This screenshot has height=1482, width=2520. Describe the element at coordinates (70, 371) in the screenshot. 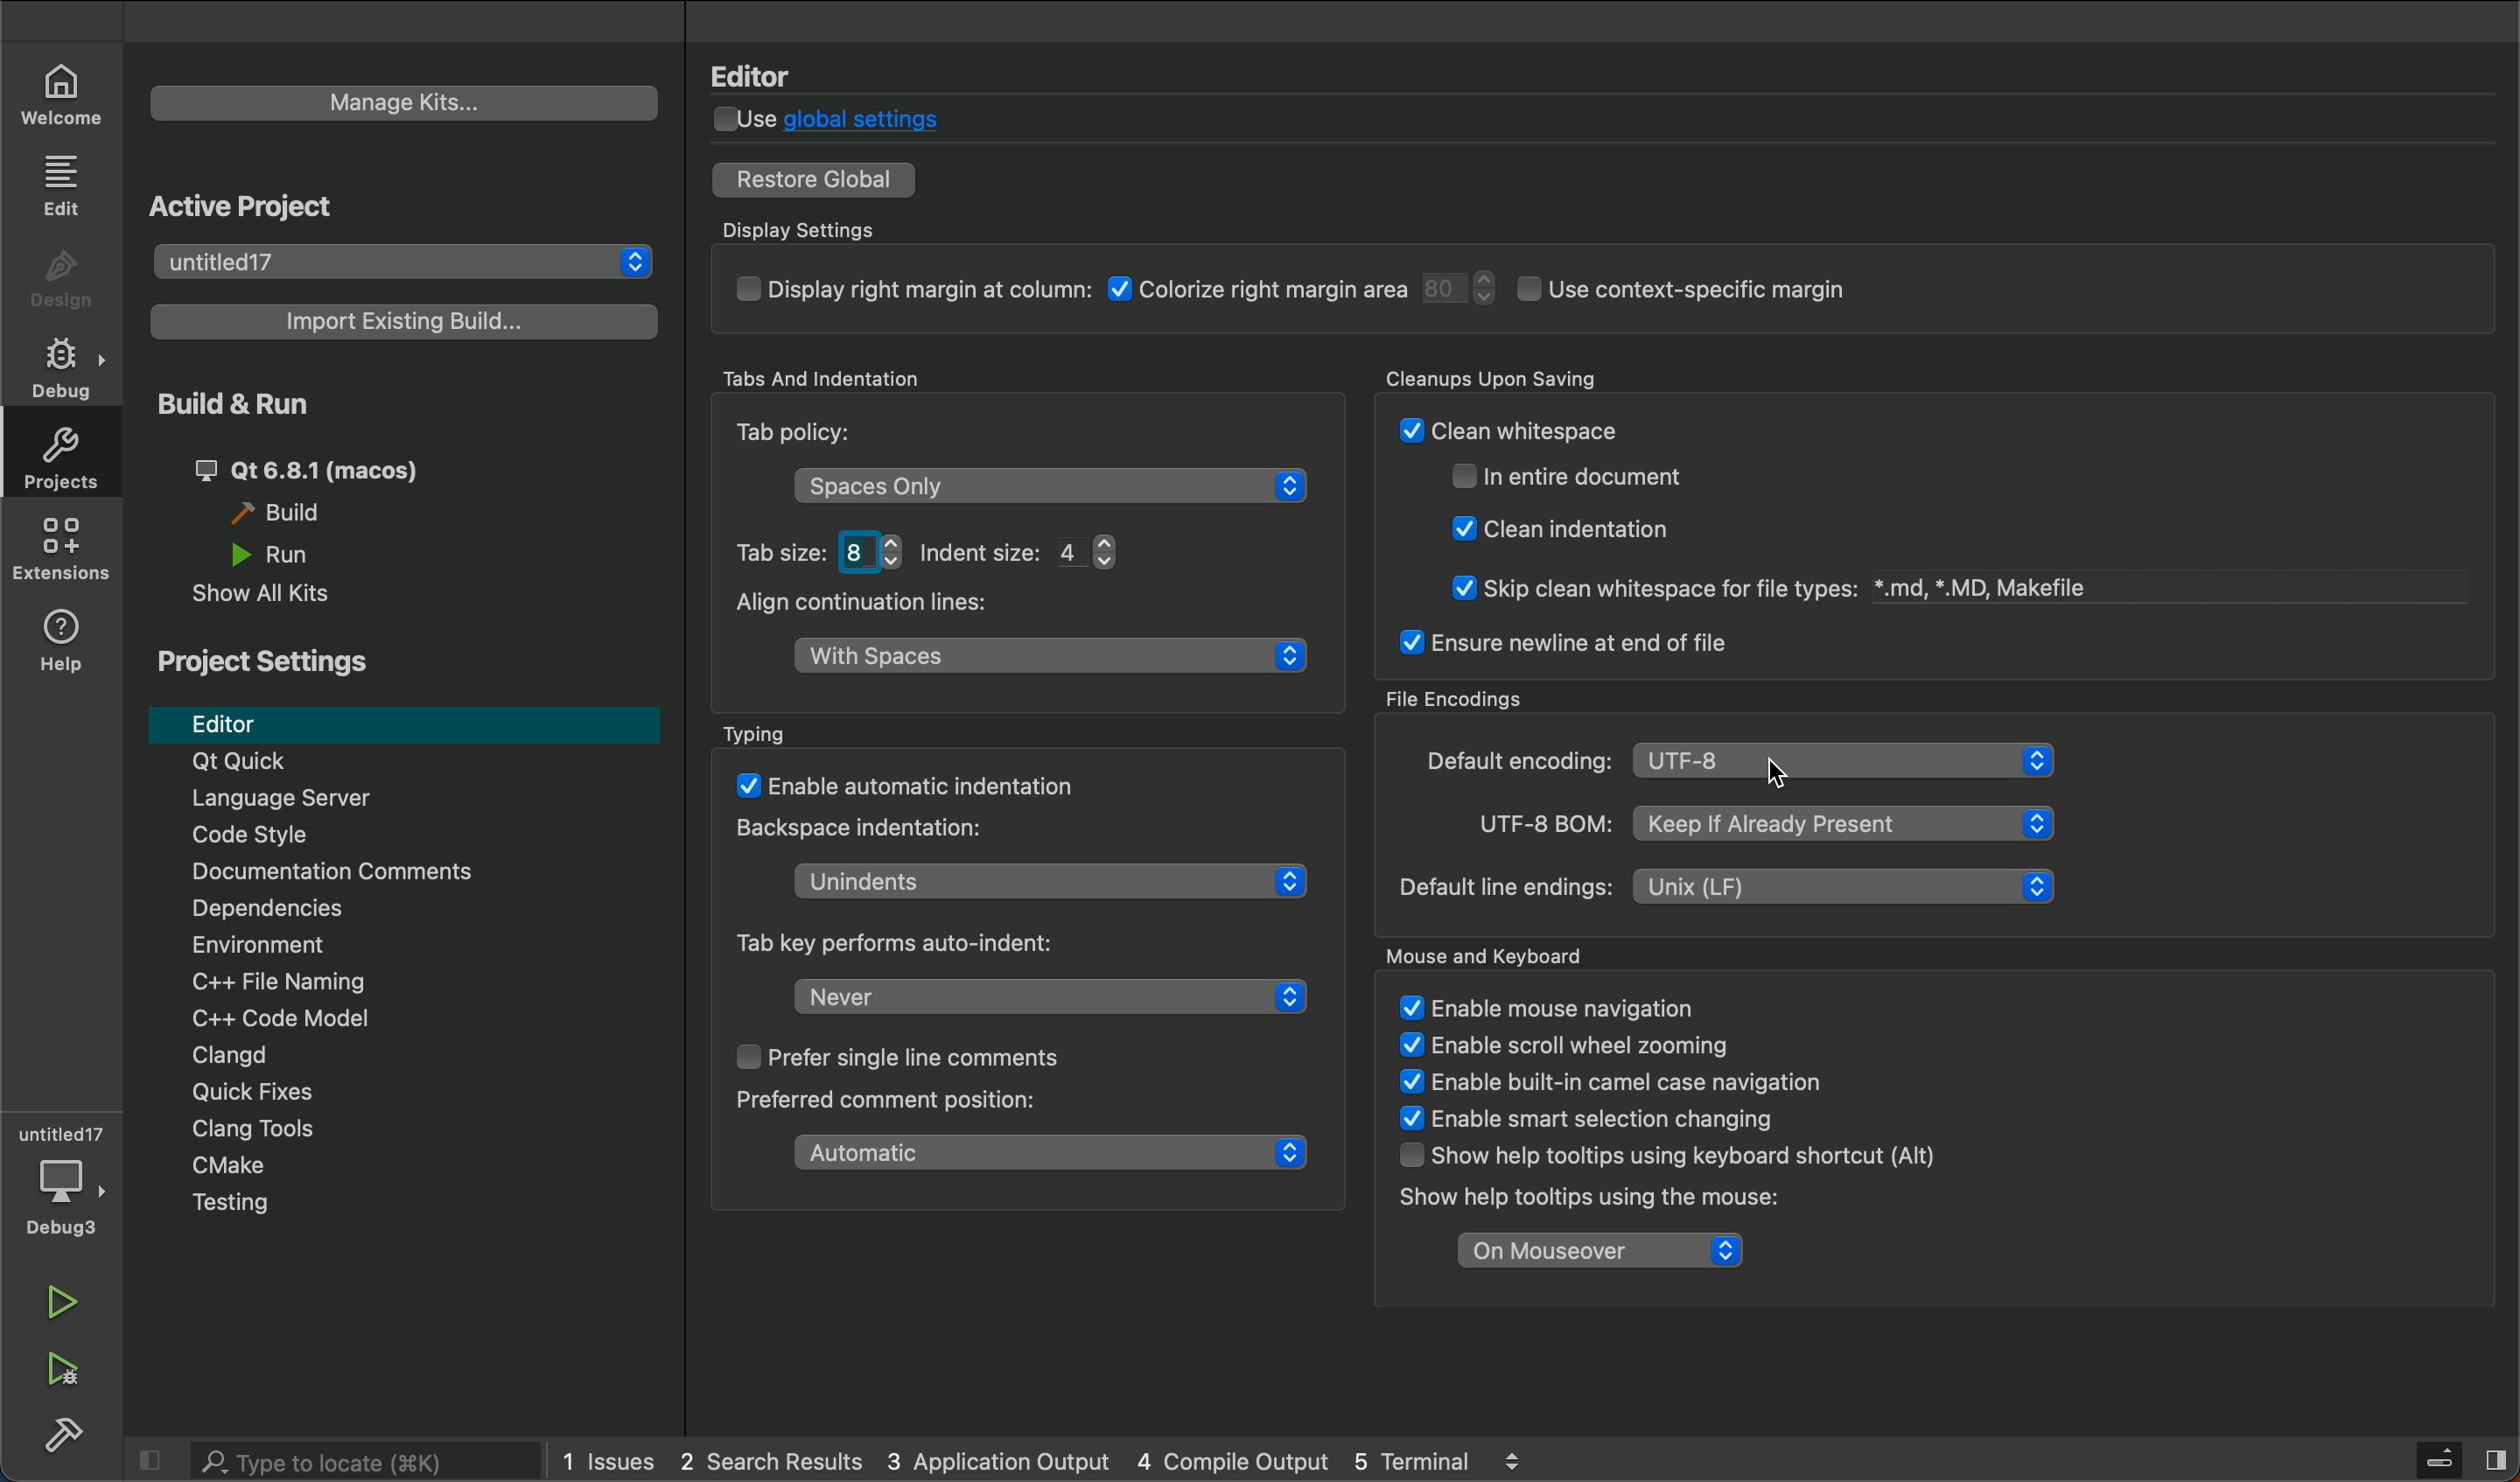

I see `debug` at that location.